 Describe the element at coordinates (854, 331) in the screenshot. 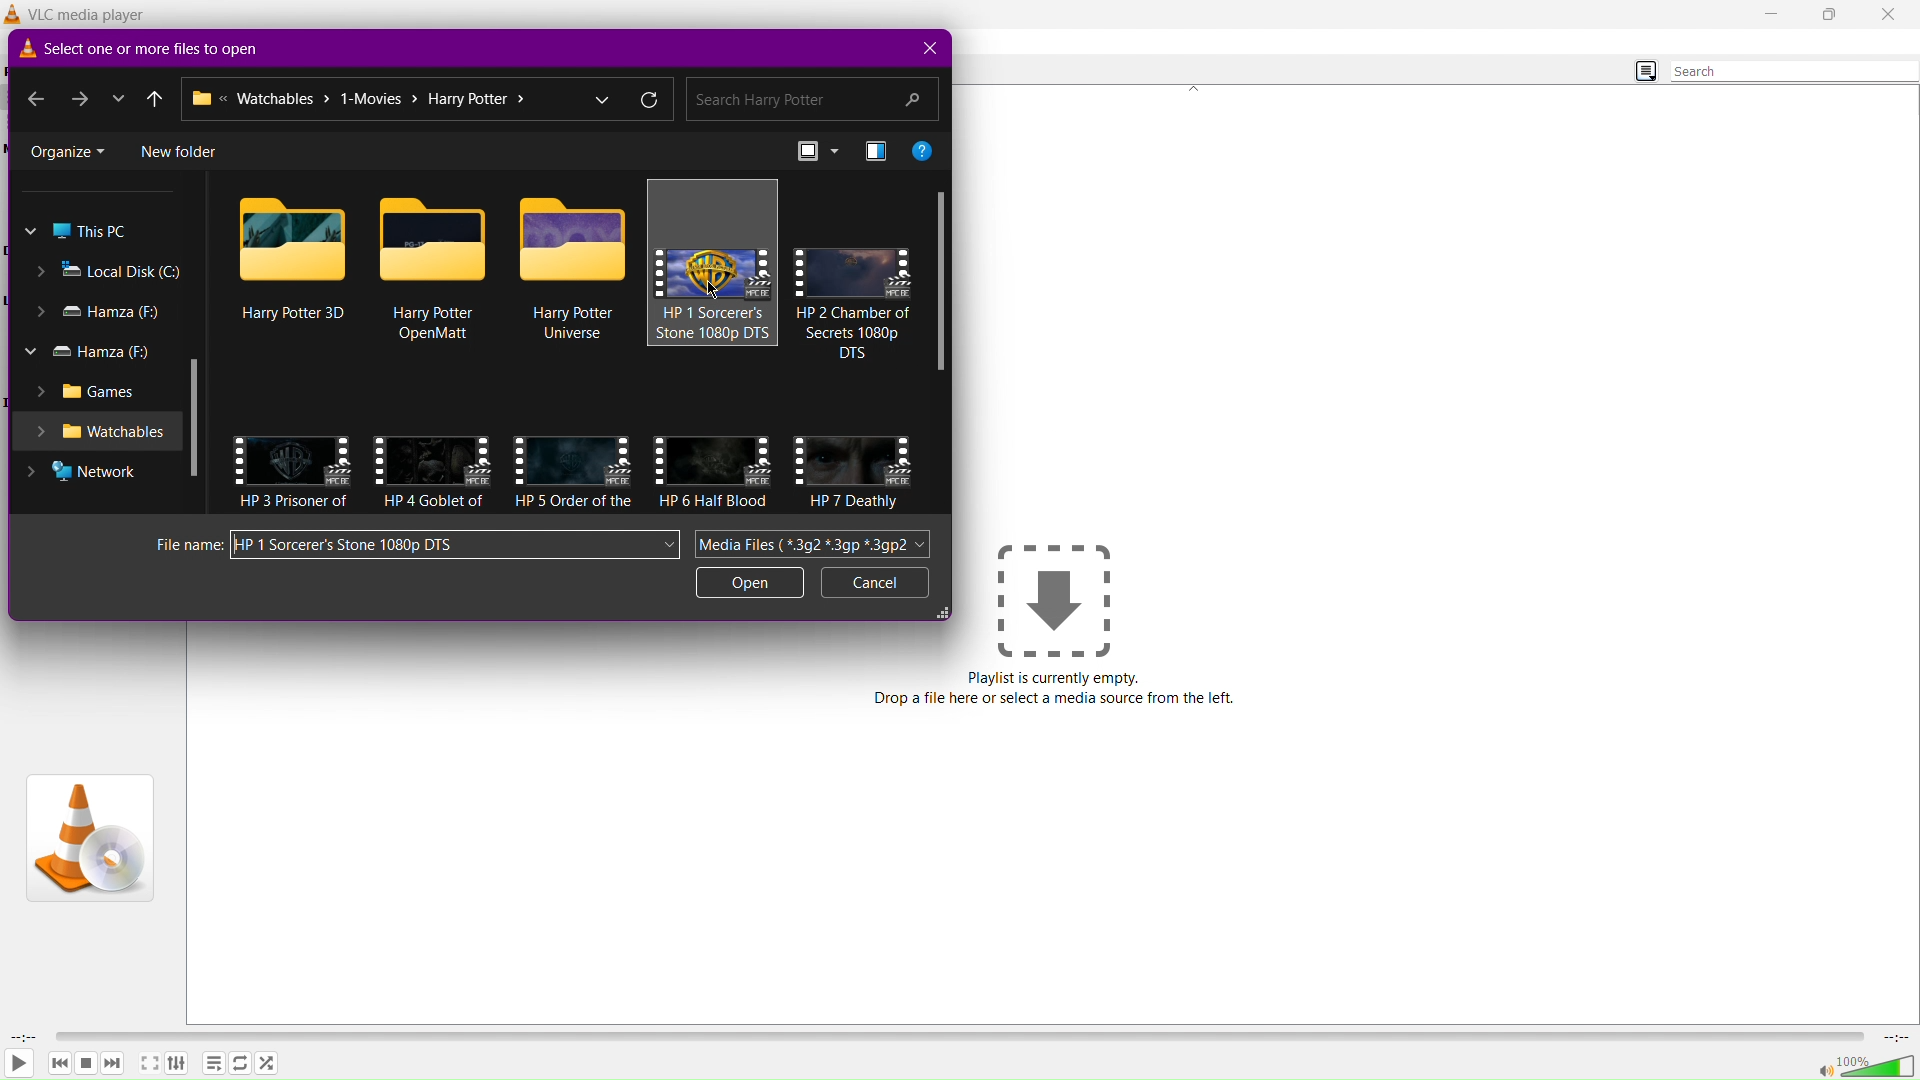

I see `harry potter ` at that location.